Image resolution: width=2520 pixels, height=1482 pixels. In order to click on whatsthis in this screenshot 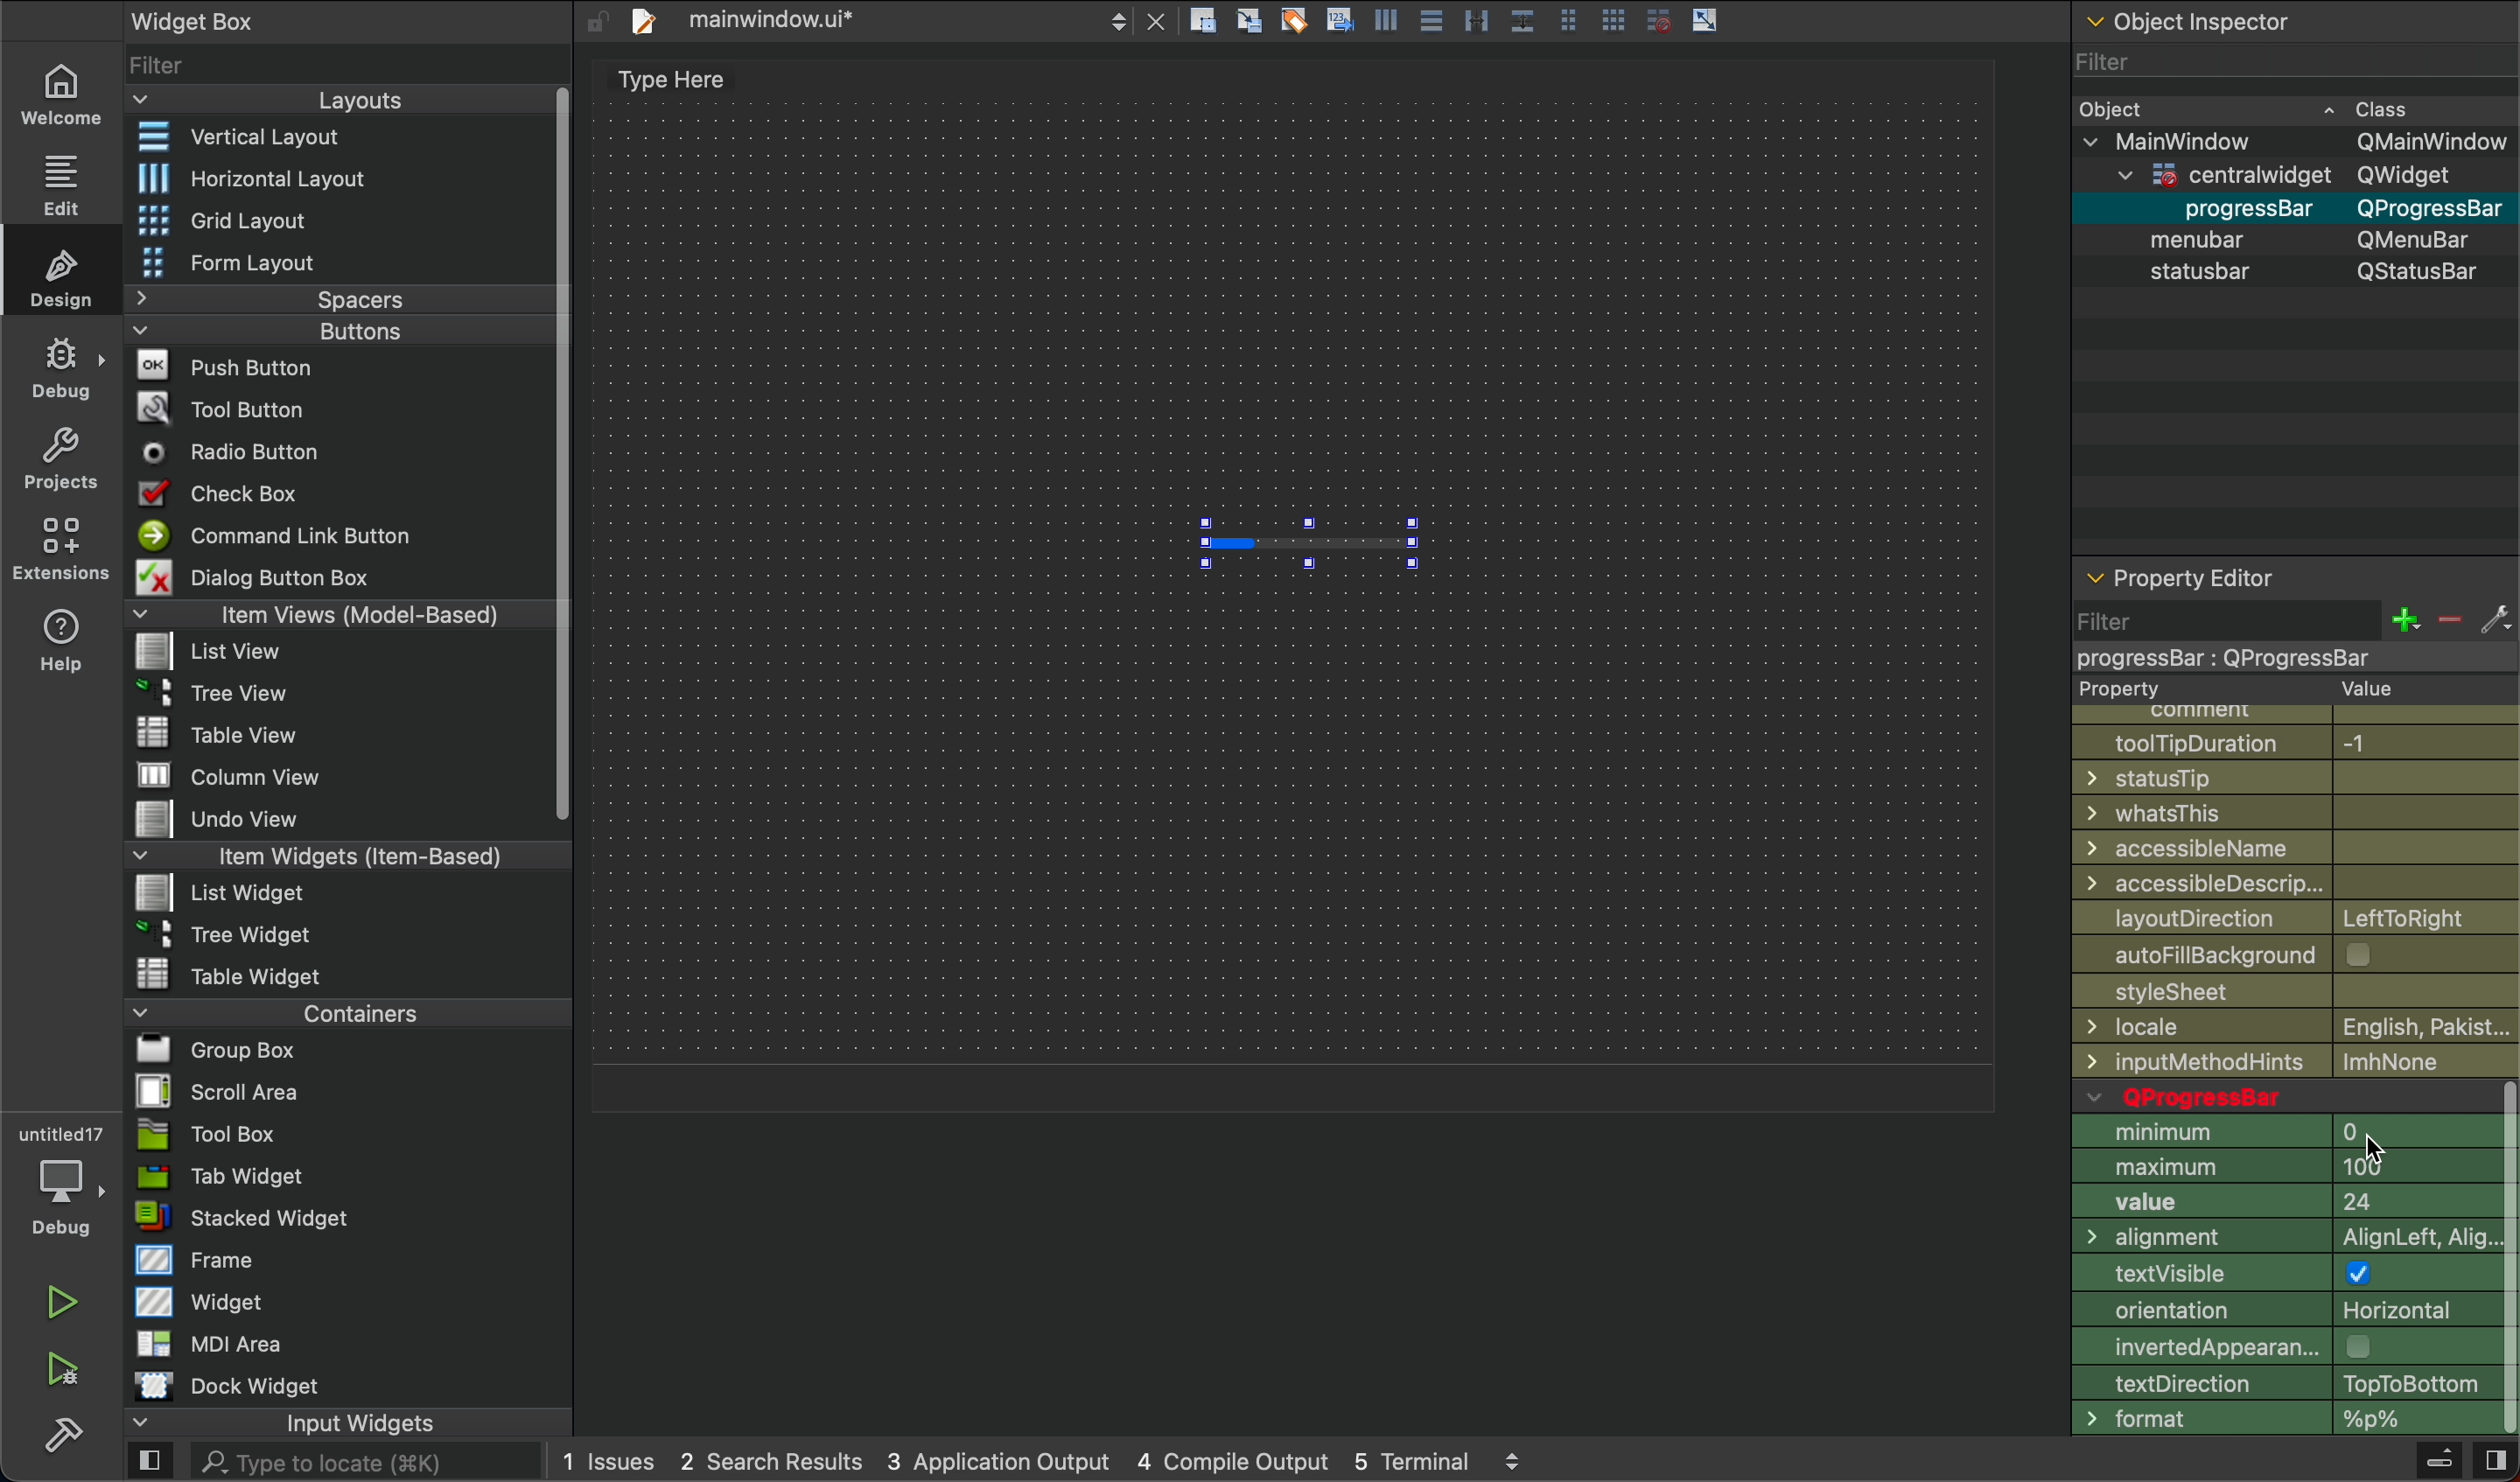, I will do `click(2297, 813)`.